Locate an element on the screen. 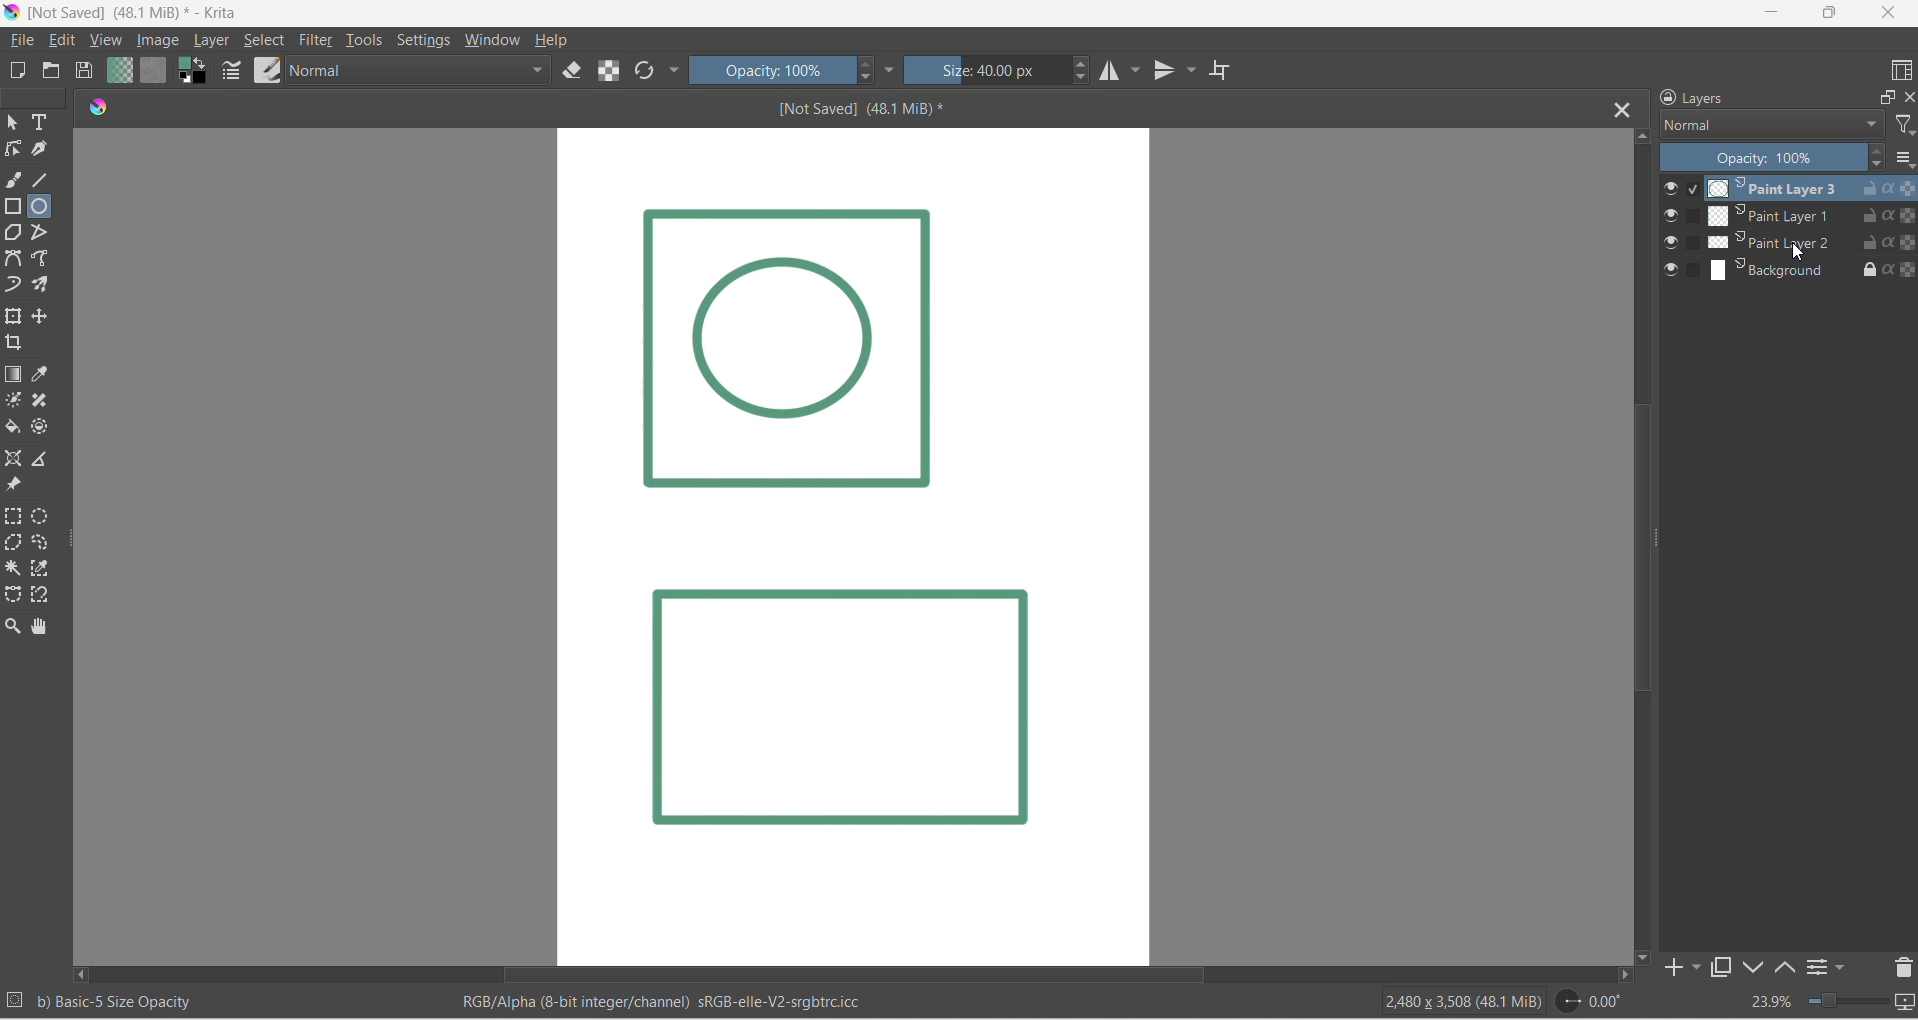  edit shapes tool is located at coordinates (13, 152).